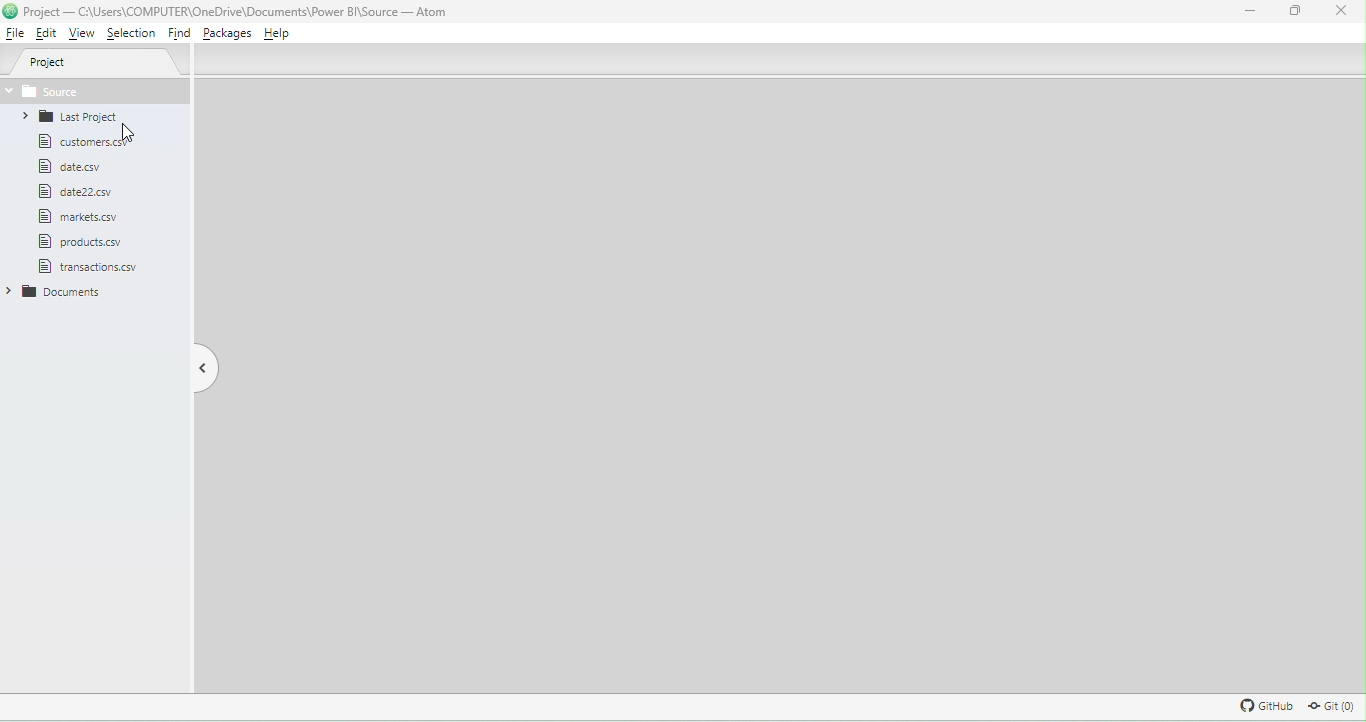 The image size is (1366, 722). I want to click on Close, so click(1343, 15).